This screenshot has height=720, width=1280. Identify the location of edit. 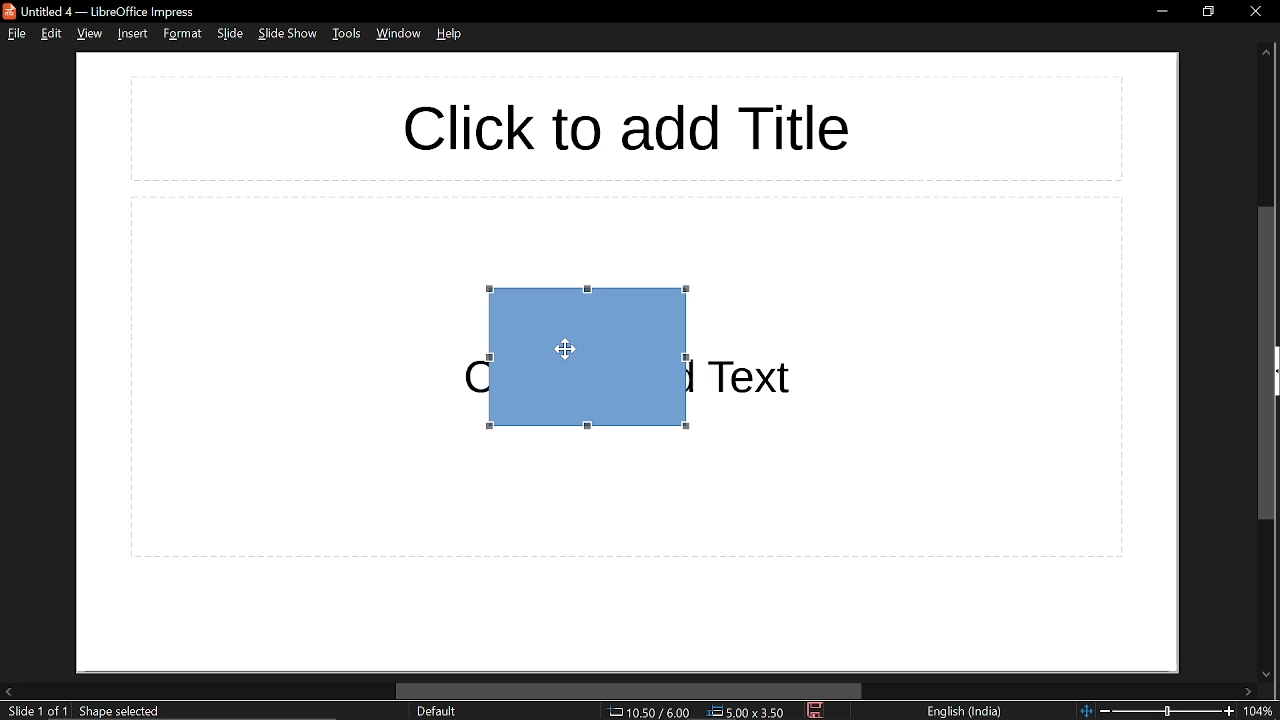
(54, 35).